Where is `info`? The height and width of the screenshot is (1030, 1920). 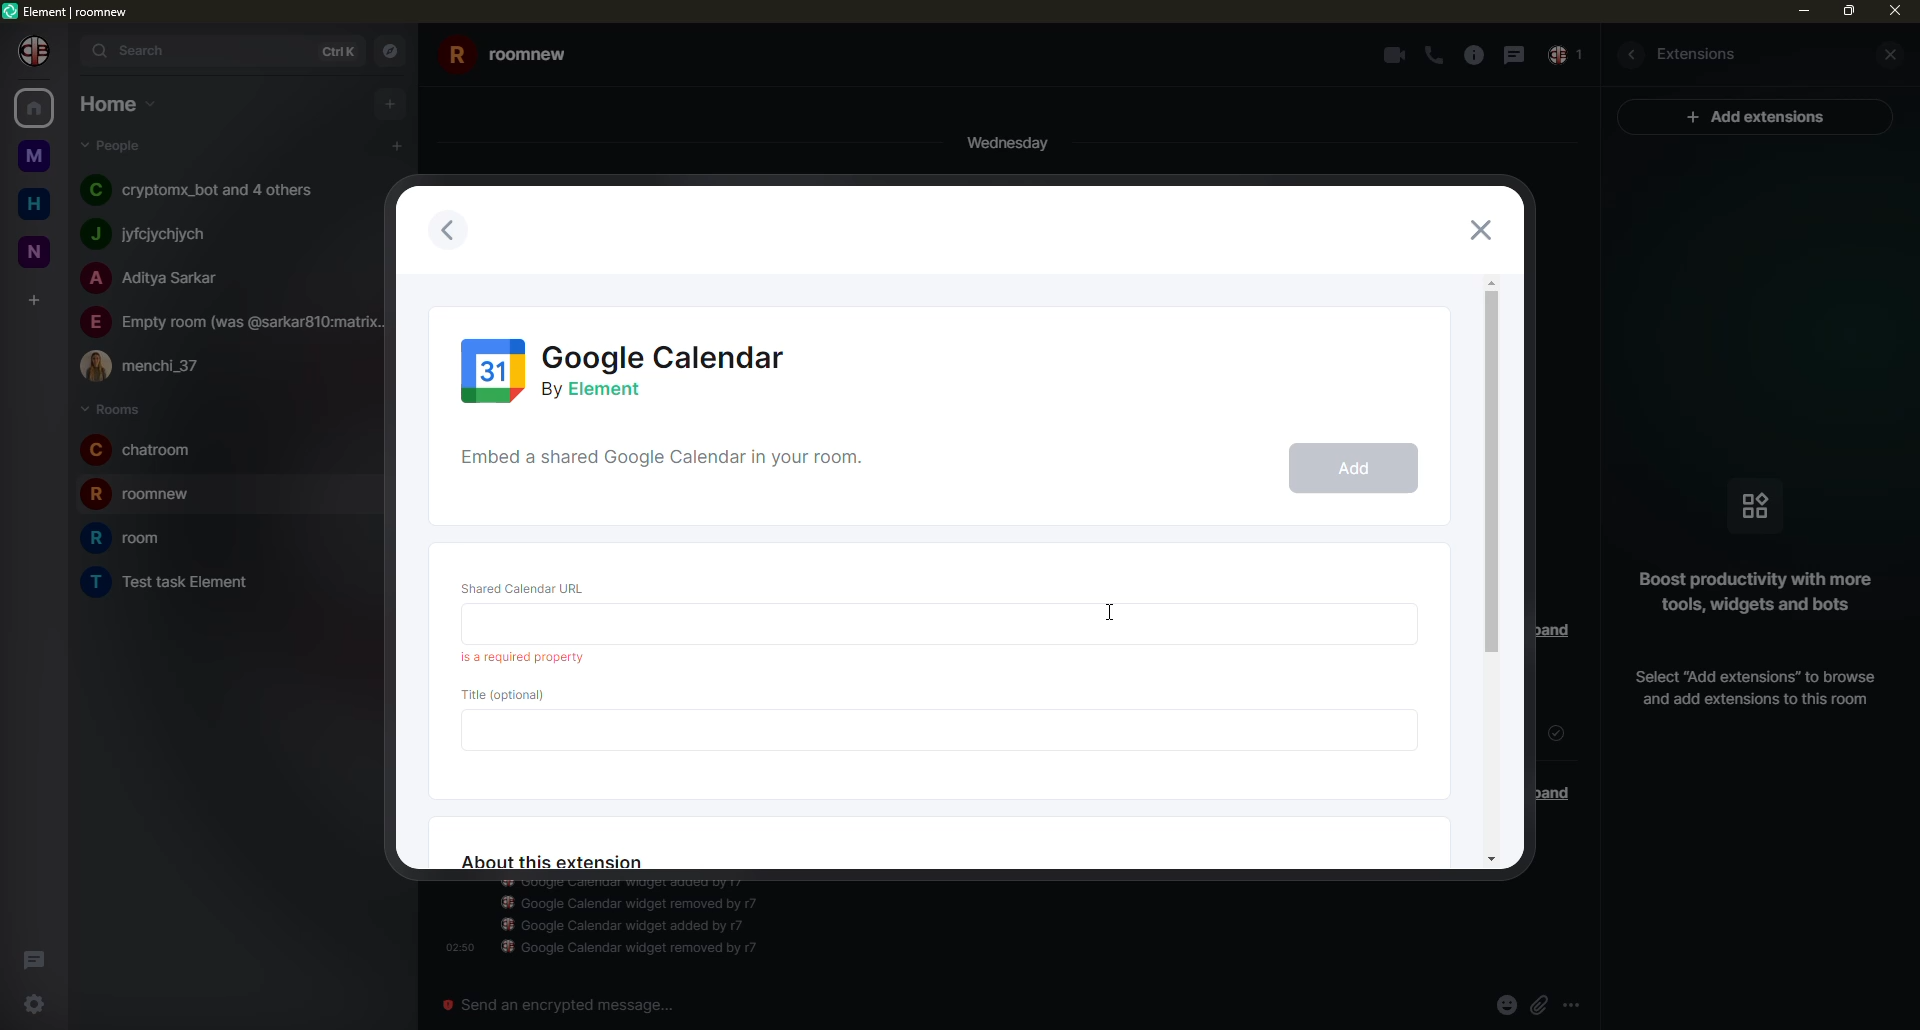 info is located at coordinates (1748, 593).